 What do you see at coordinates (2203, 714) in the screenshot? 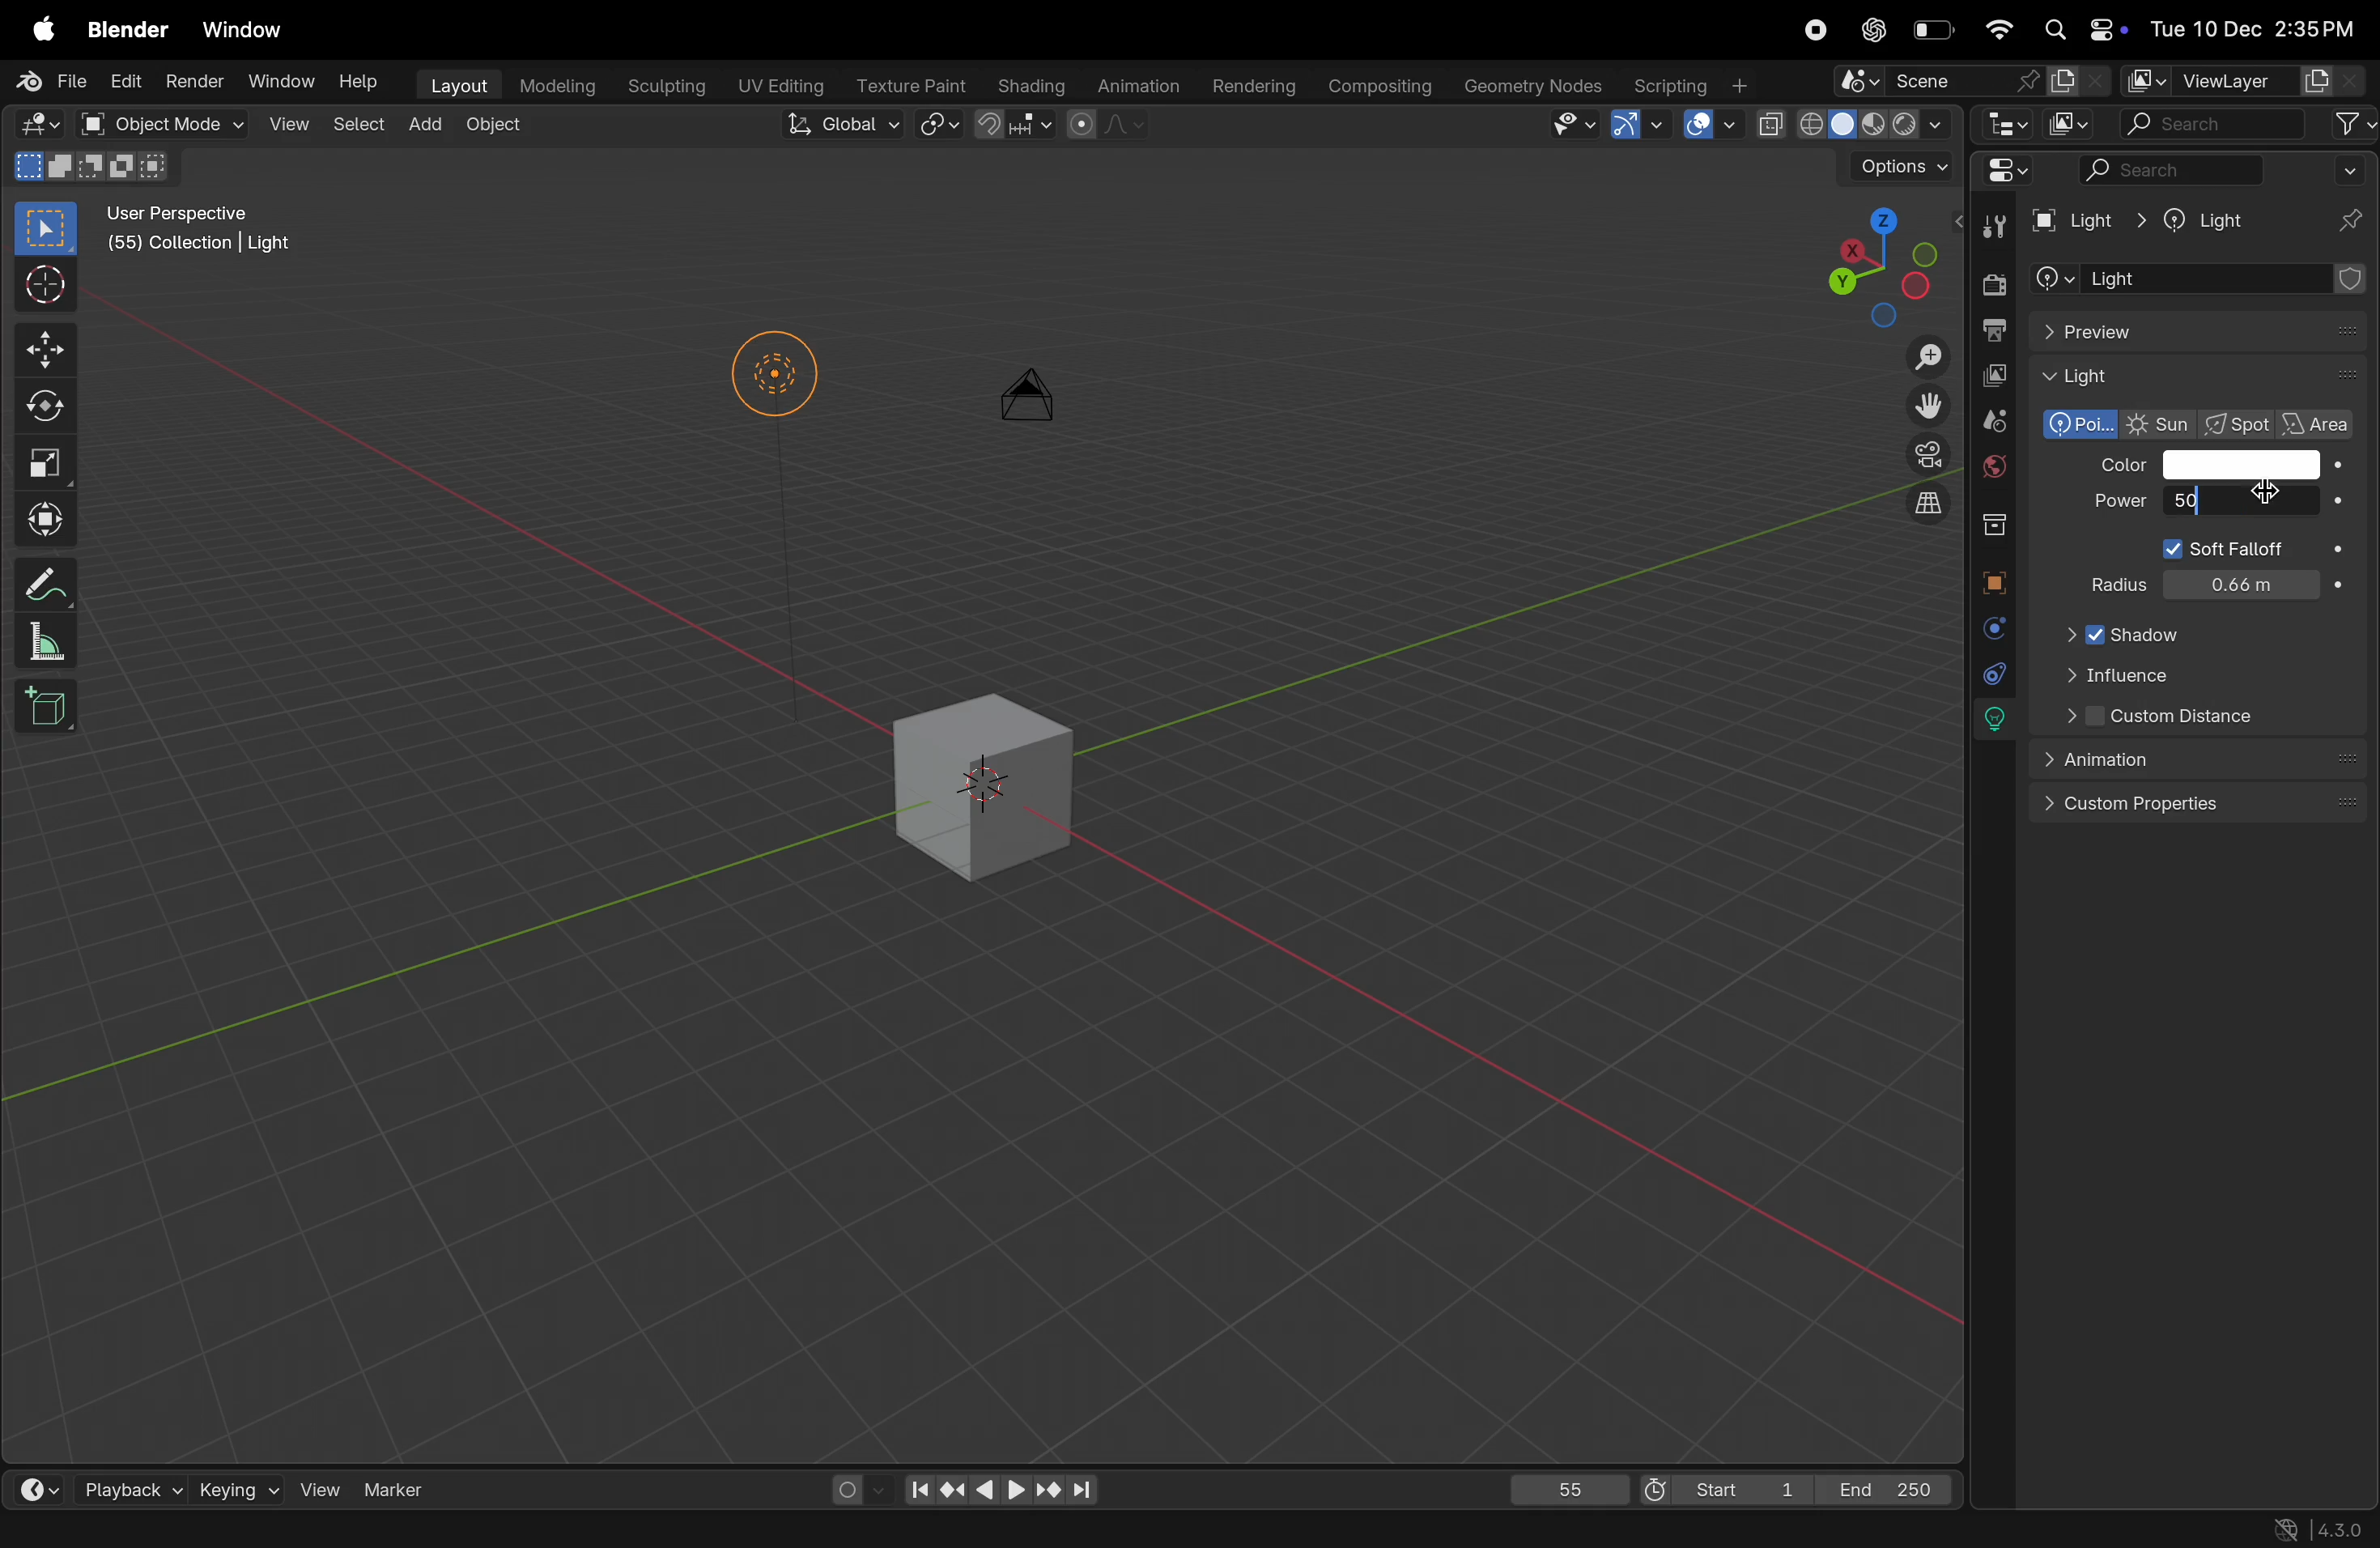
I see `Custom distance` at bounding box center [2203, 714].